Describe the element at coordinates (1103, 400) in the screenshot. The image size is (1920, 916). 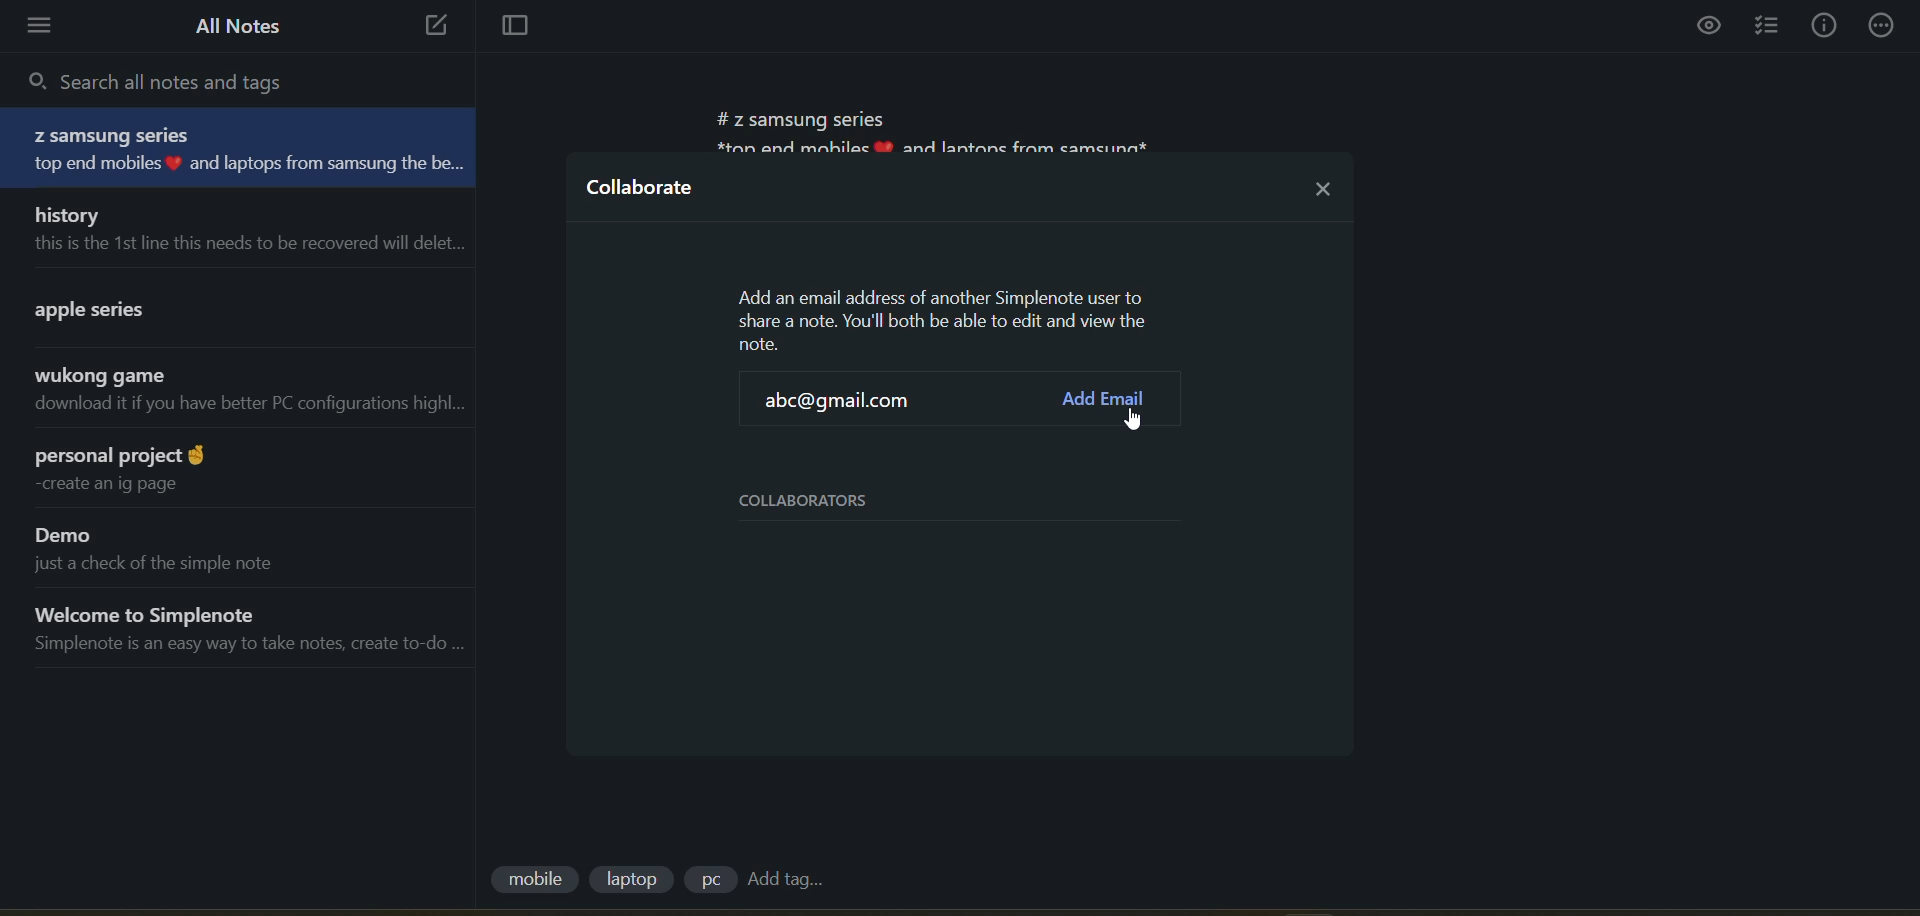
I see `add email` at that location.